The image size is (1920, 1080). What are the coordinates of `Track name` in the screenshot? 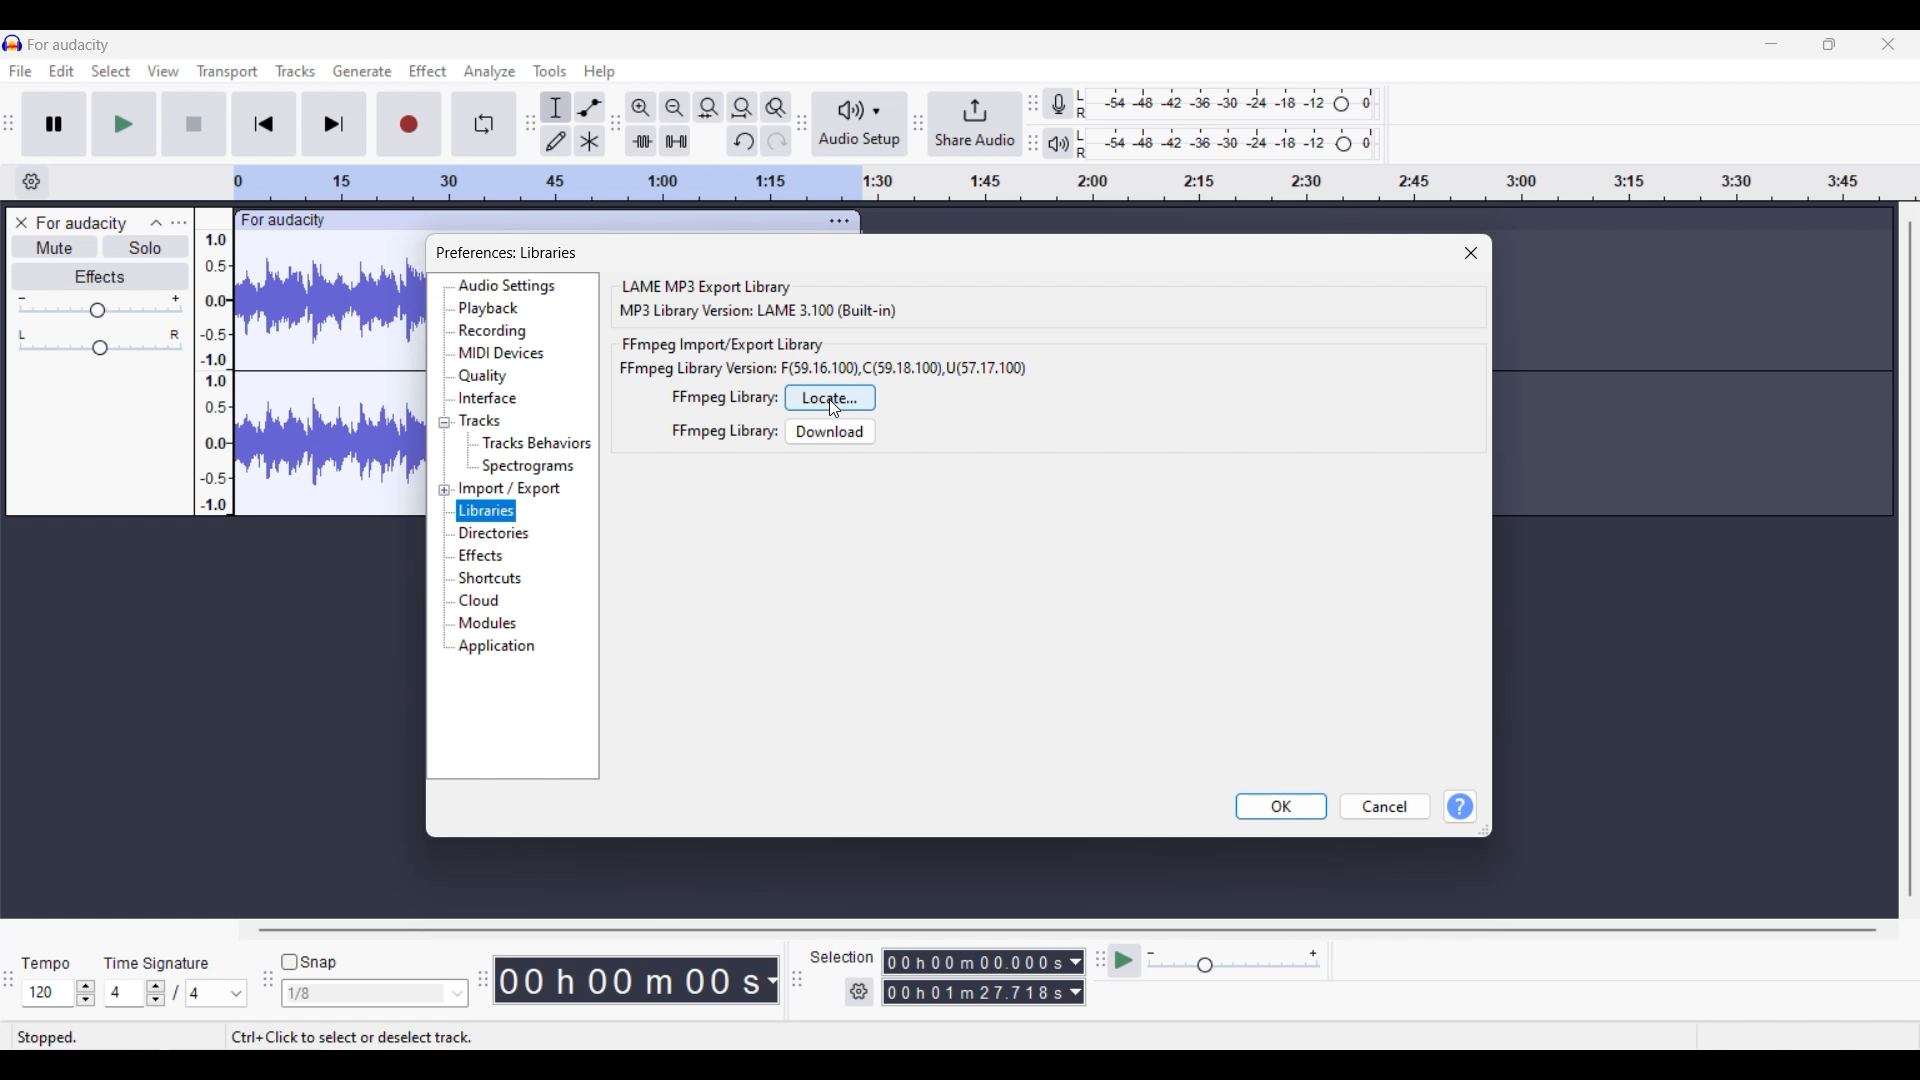 It's located at (82, 223).